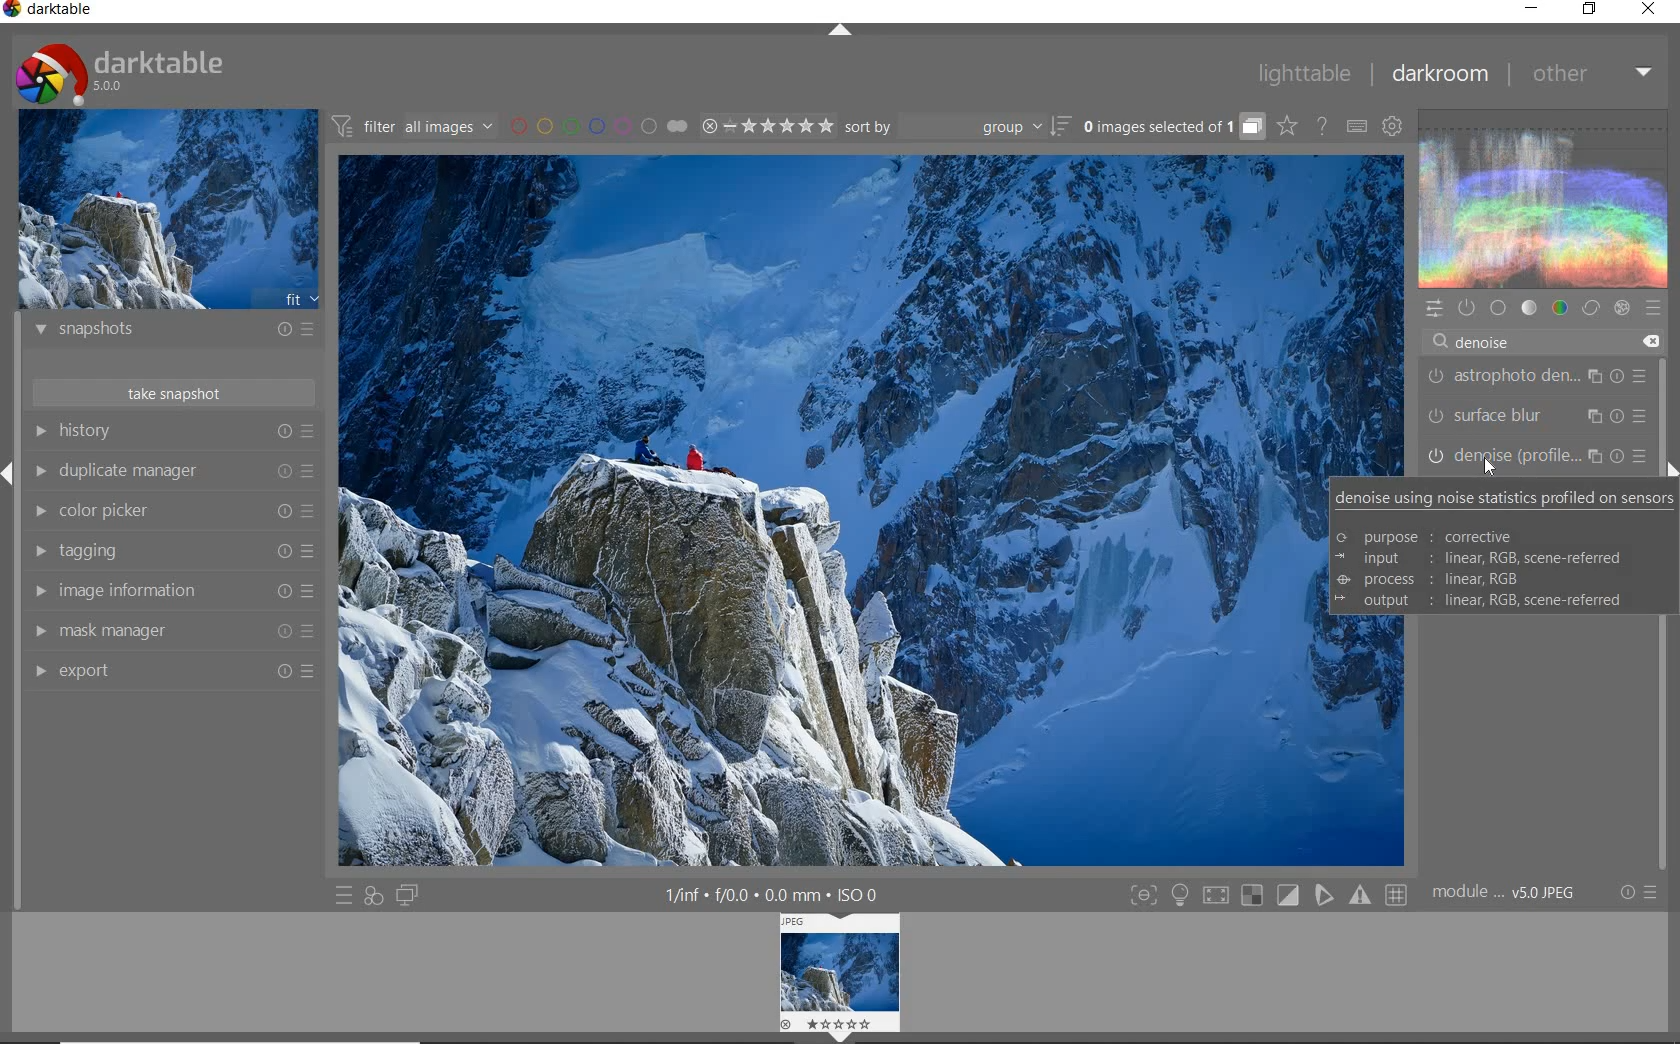  I want to click on Toggle modes, so click(1268, 893).